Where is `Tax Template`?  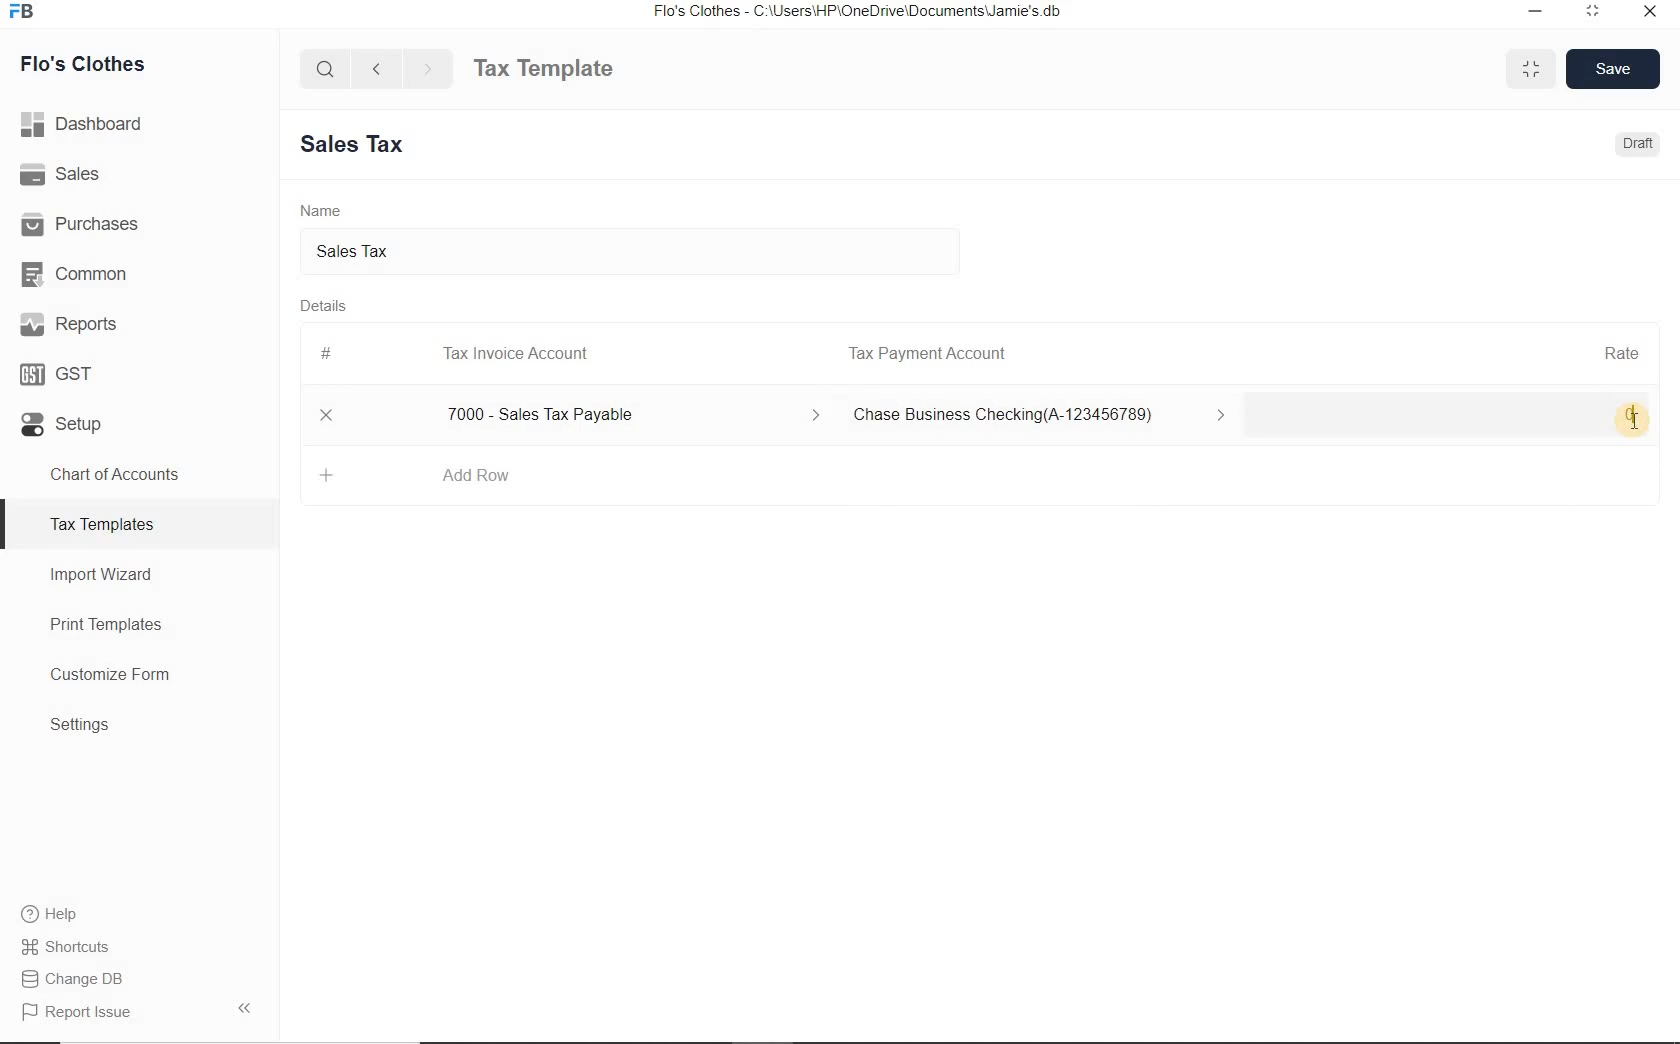 Tax Template is located at coordinates (543, 68).